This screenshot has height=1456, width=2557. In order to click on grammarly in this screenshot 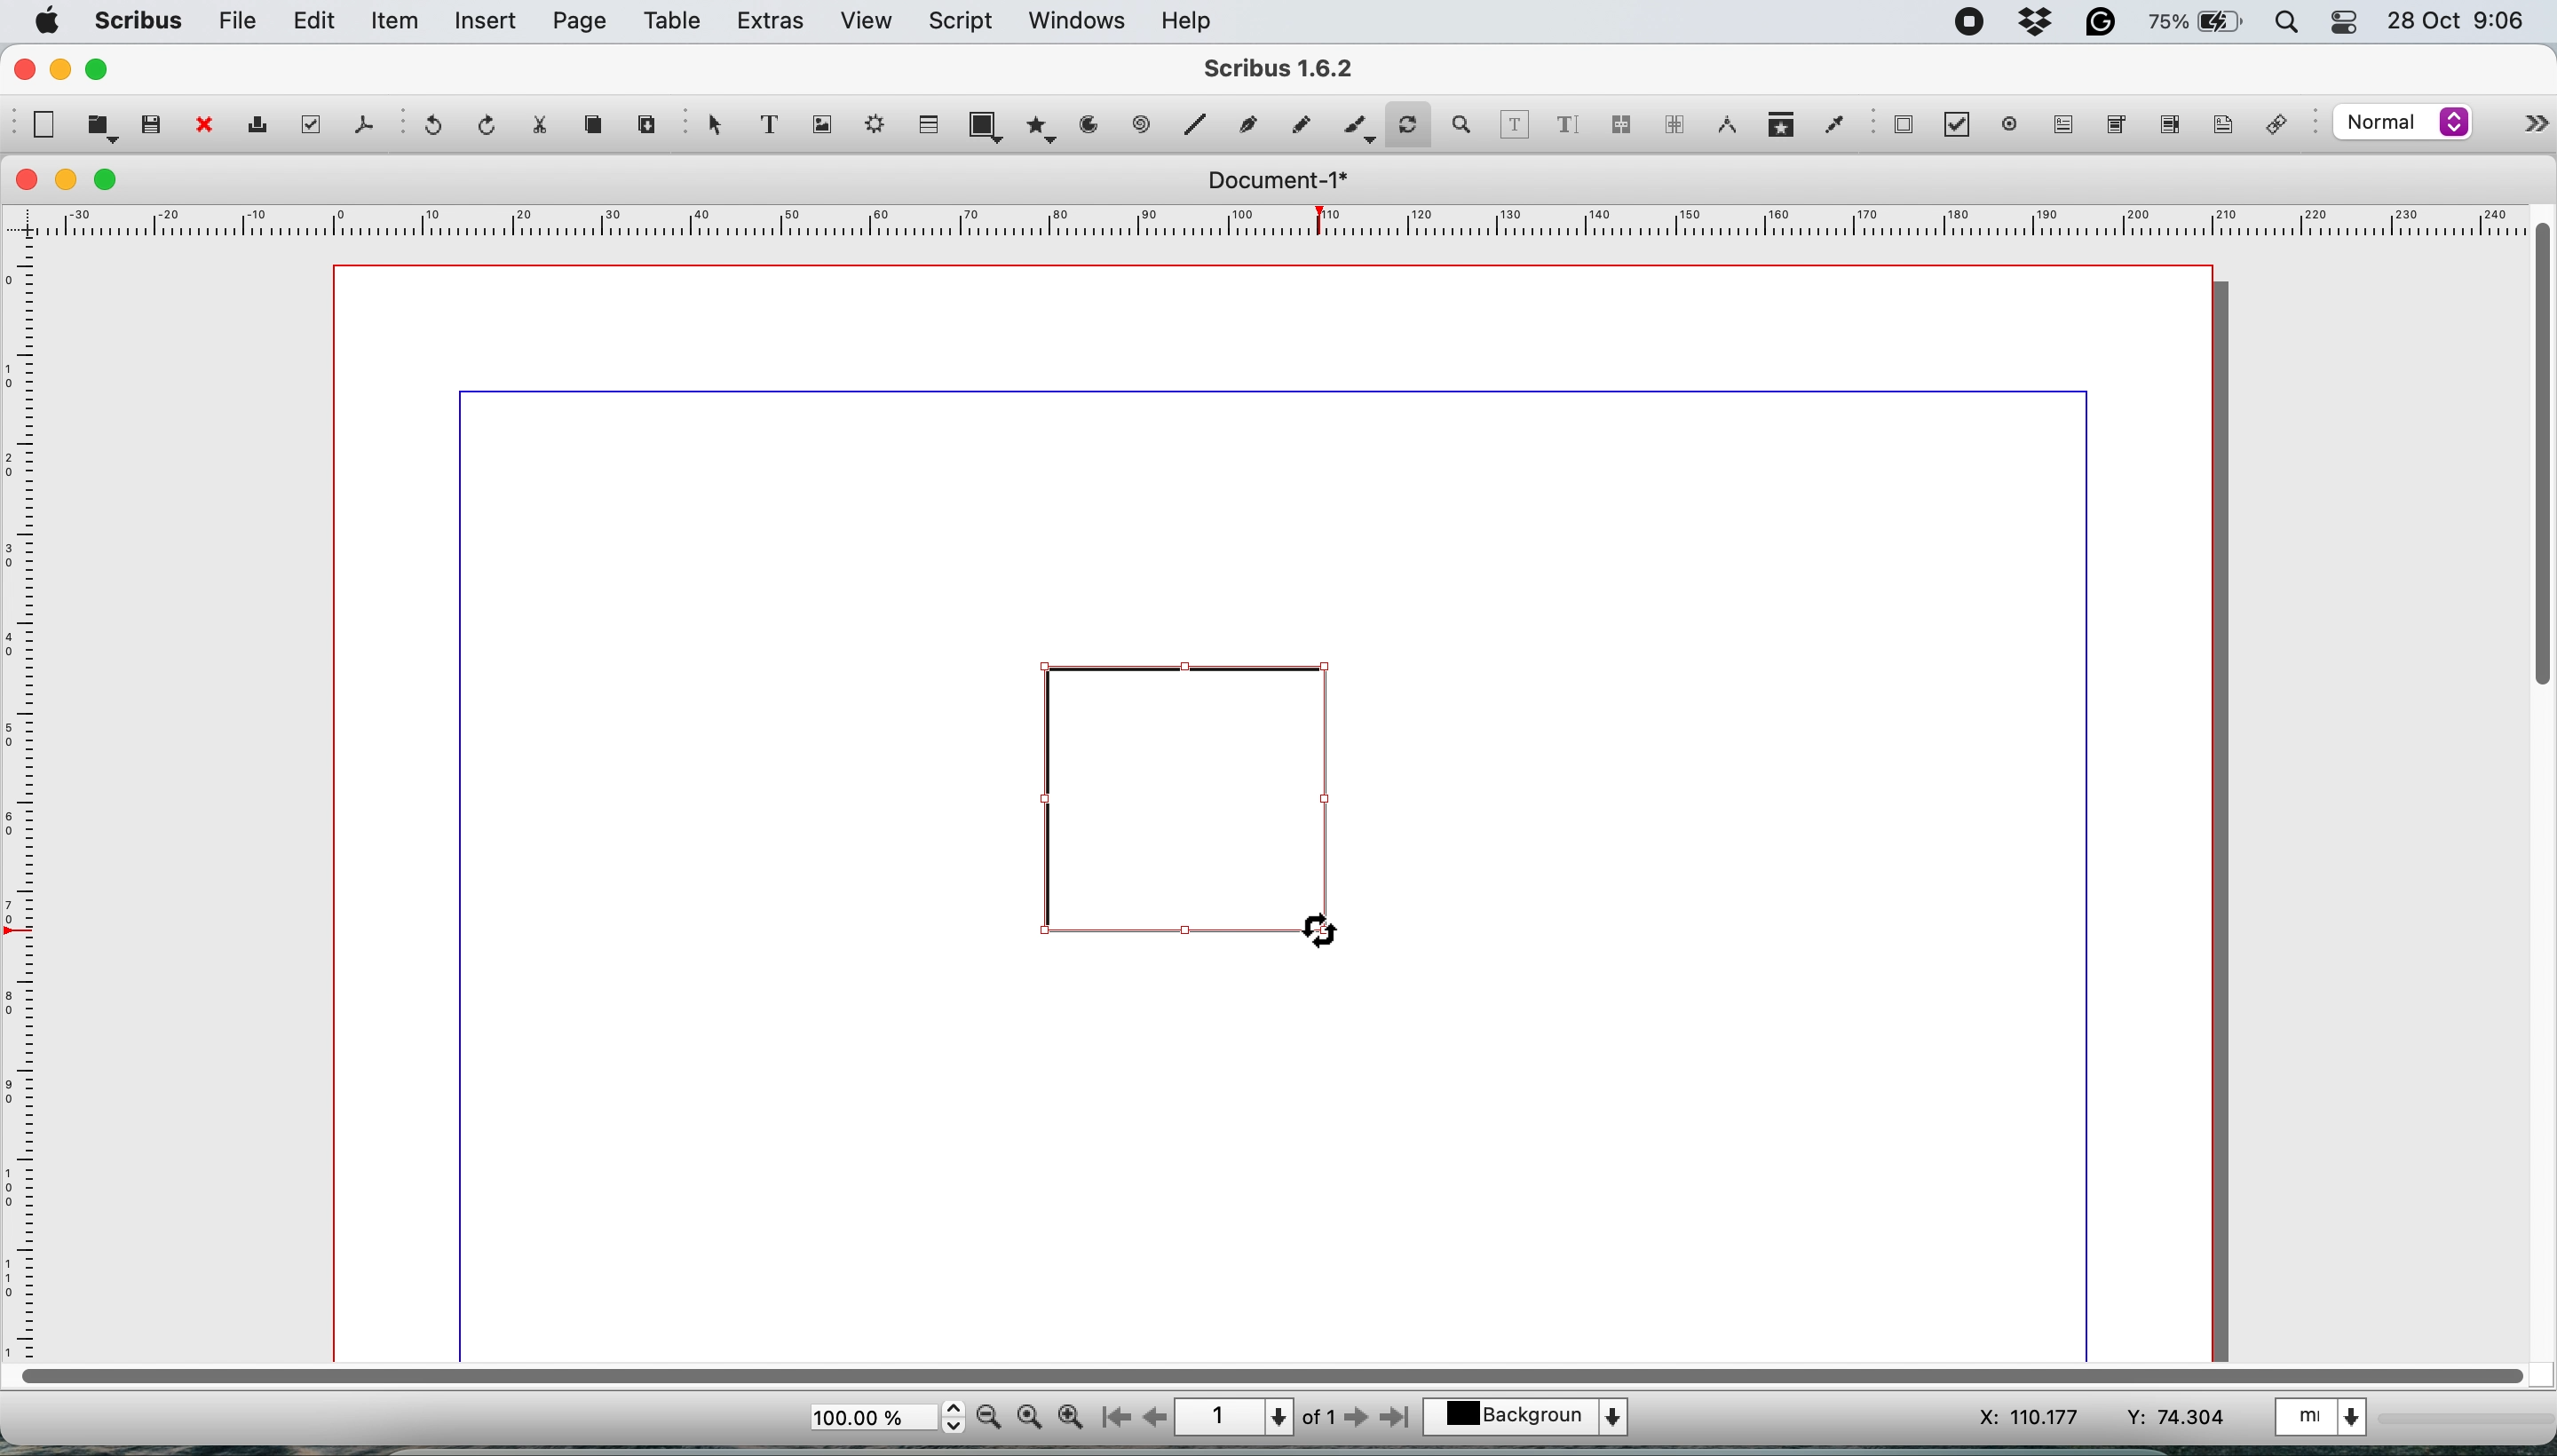, I will do `click(2103, 22)`.